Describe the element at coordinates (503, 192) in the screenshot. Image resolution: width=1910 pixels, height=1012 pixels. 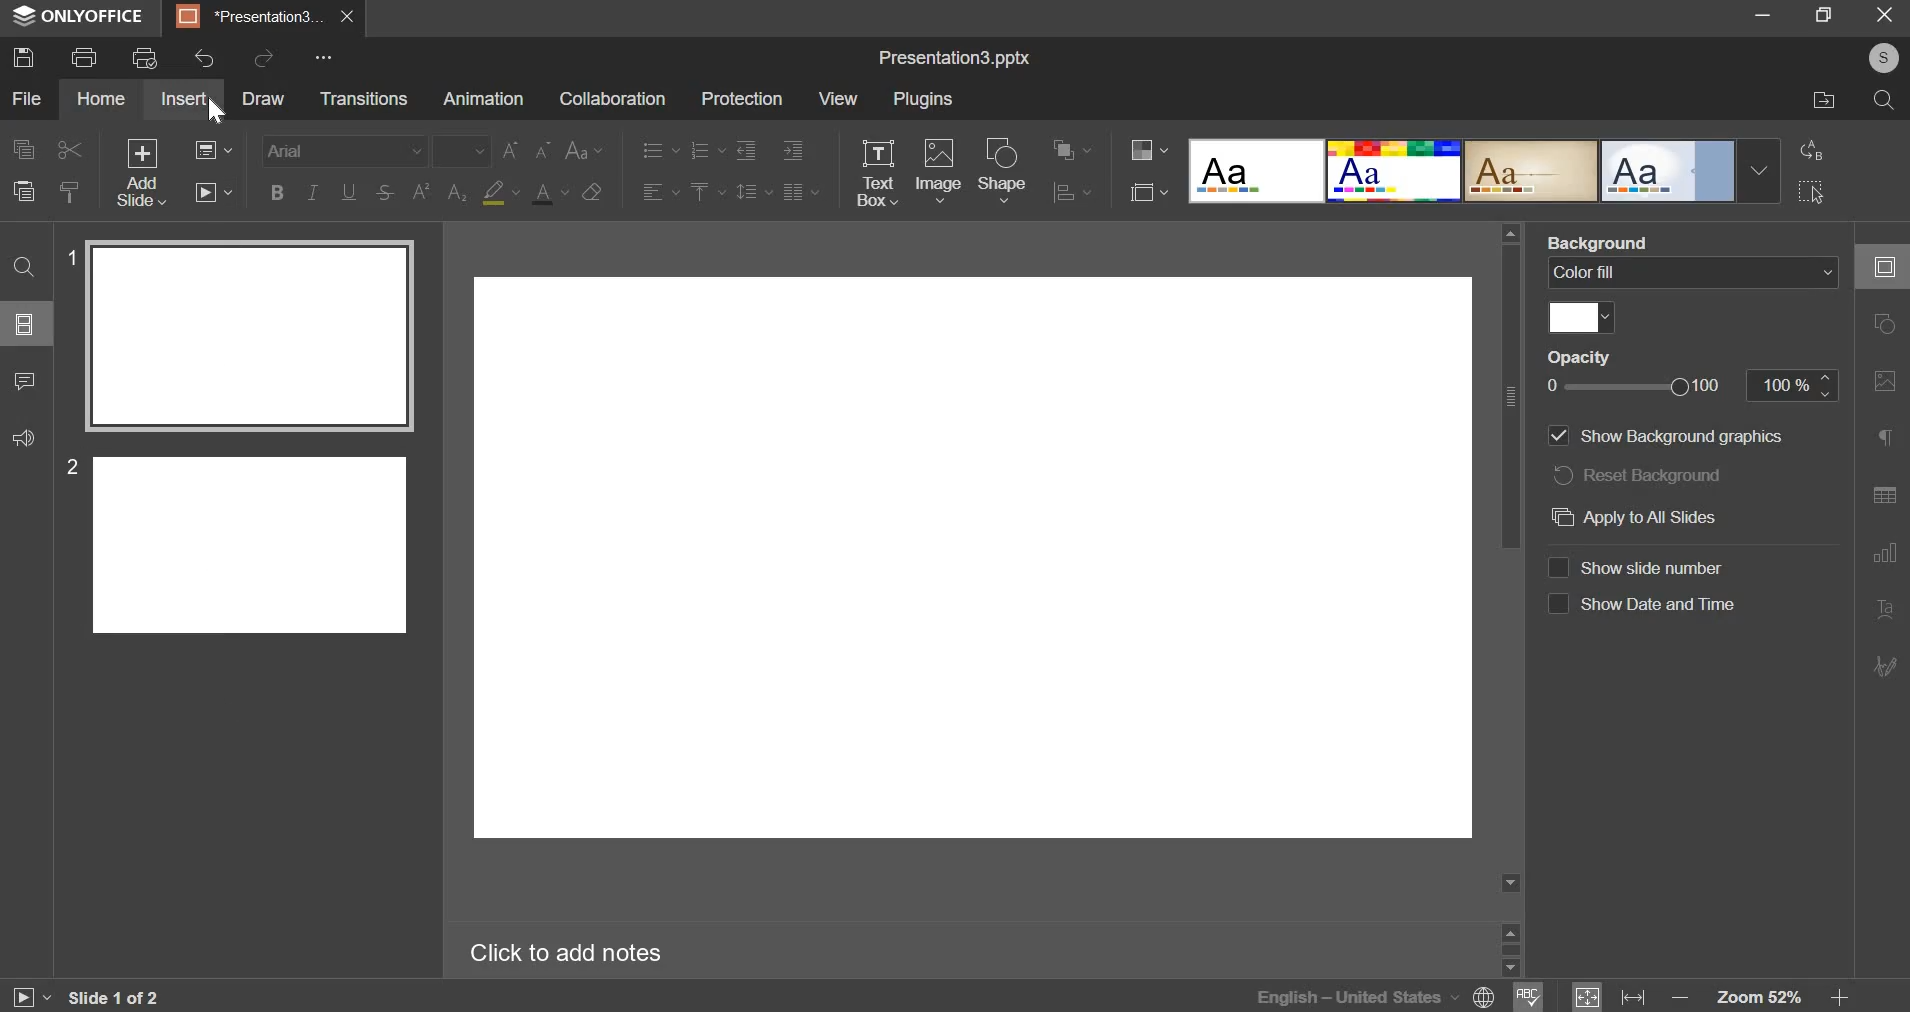
I see `fill color` at that location.